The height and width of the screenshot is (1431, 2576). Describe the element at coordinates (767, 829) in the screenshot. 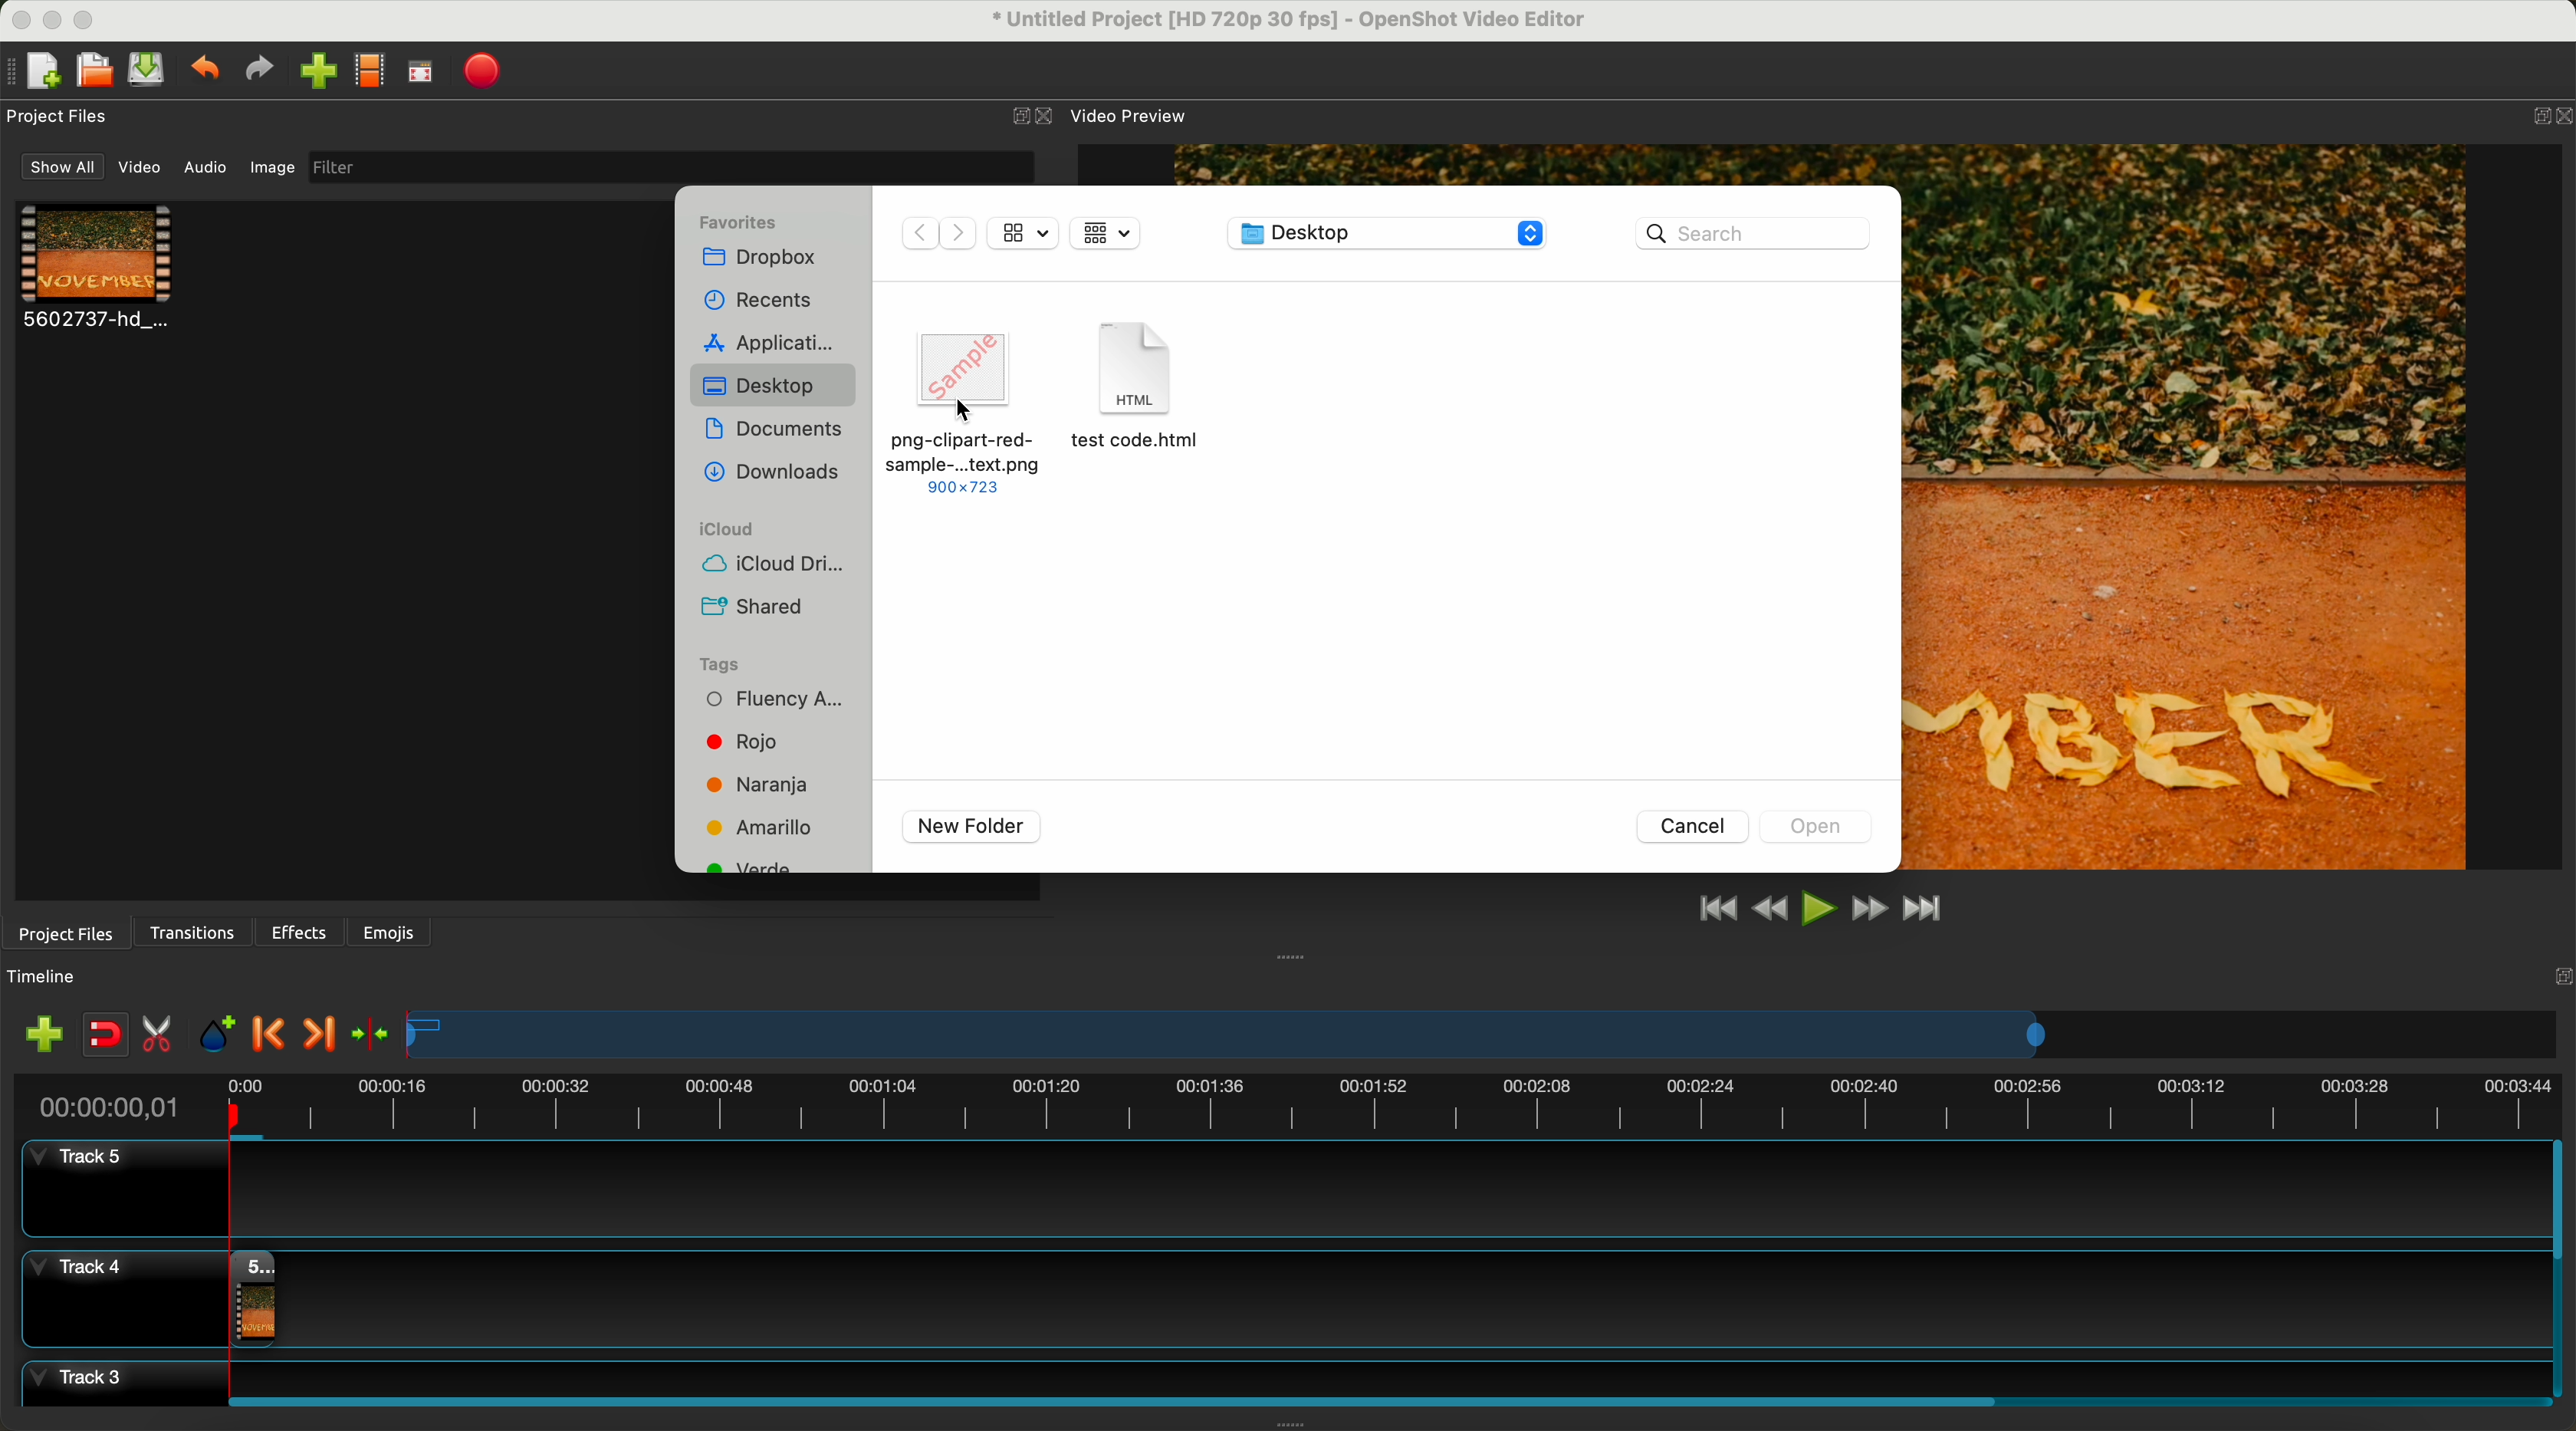

I see `Amarilo` at that location.